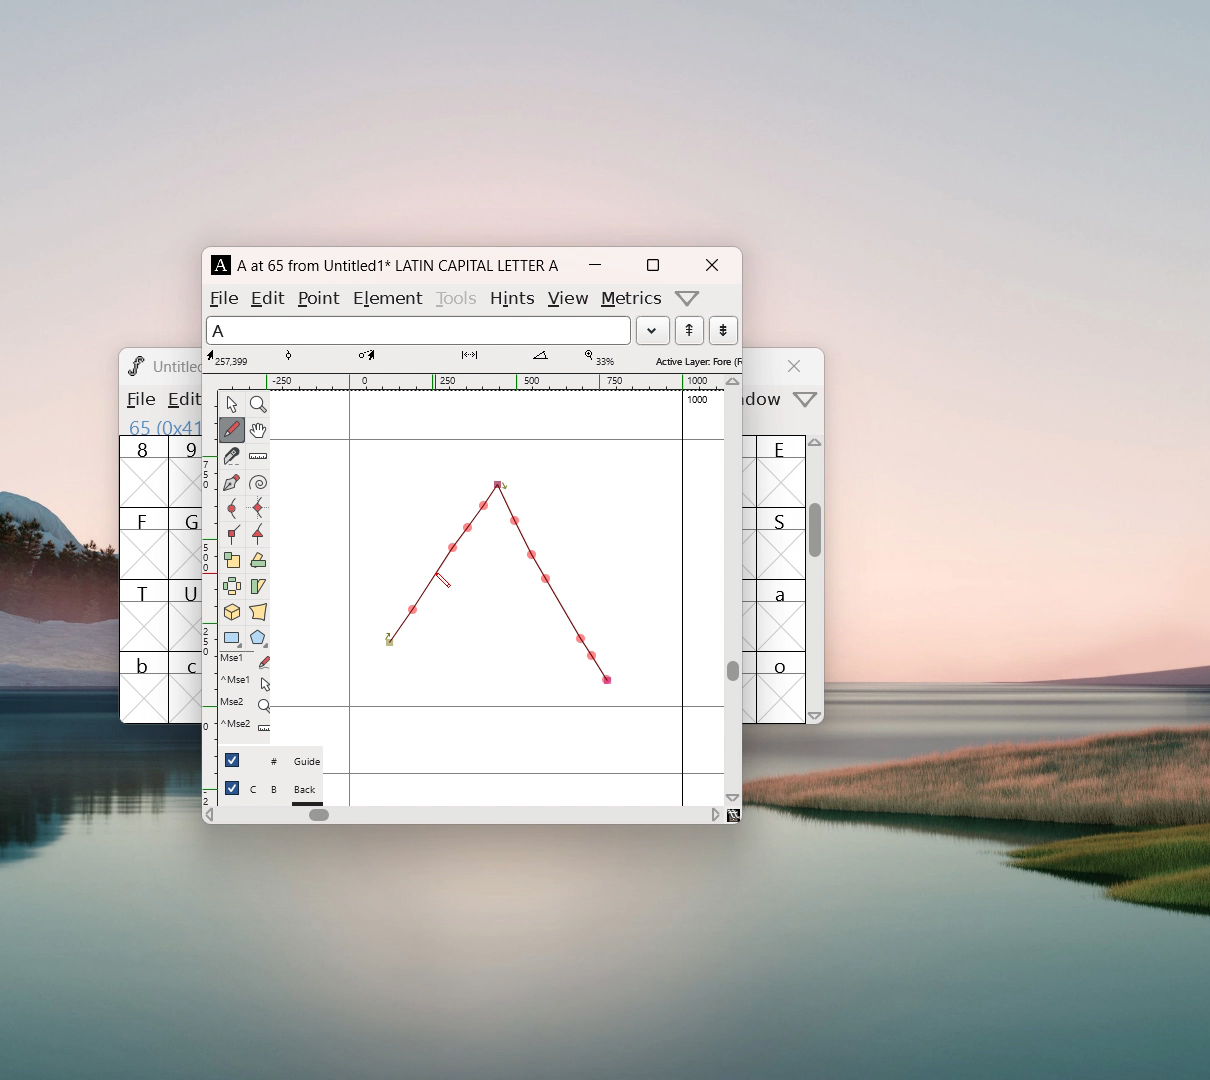  Describe the element at coordinates (258, 508) in the screenshot. I see `add a curve point always horizontal or vertical` at that location.